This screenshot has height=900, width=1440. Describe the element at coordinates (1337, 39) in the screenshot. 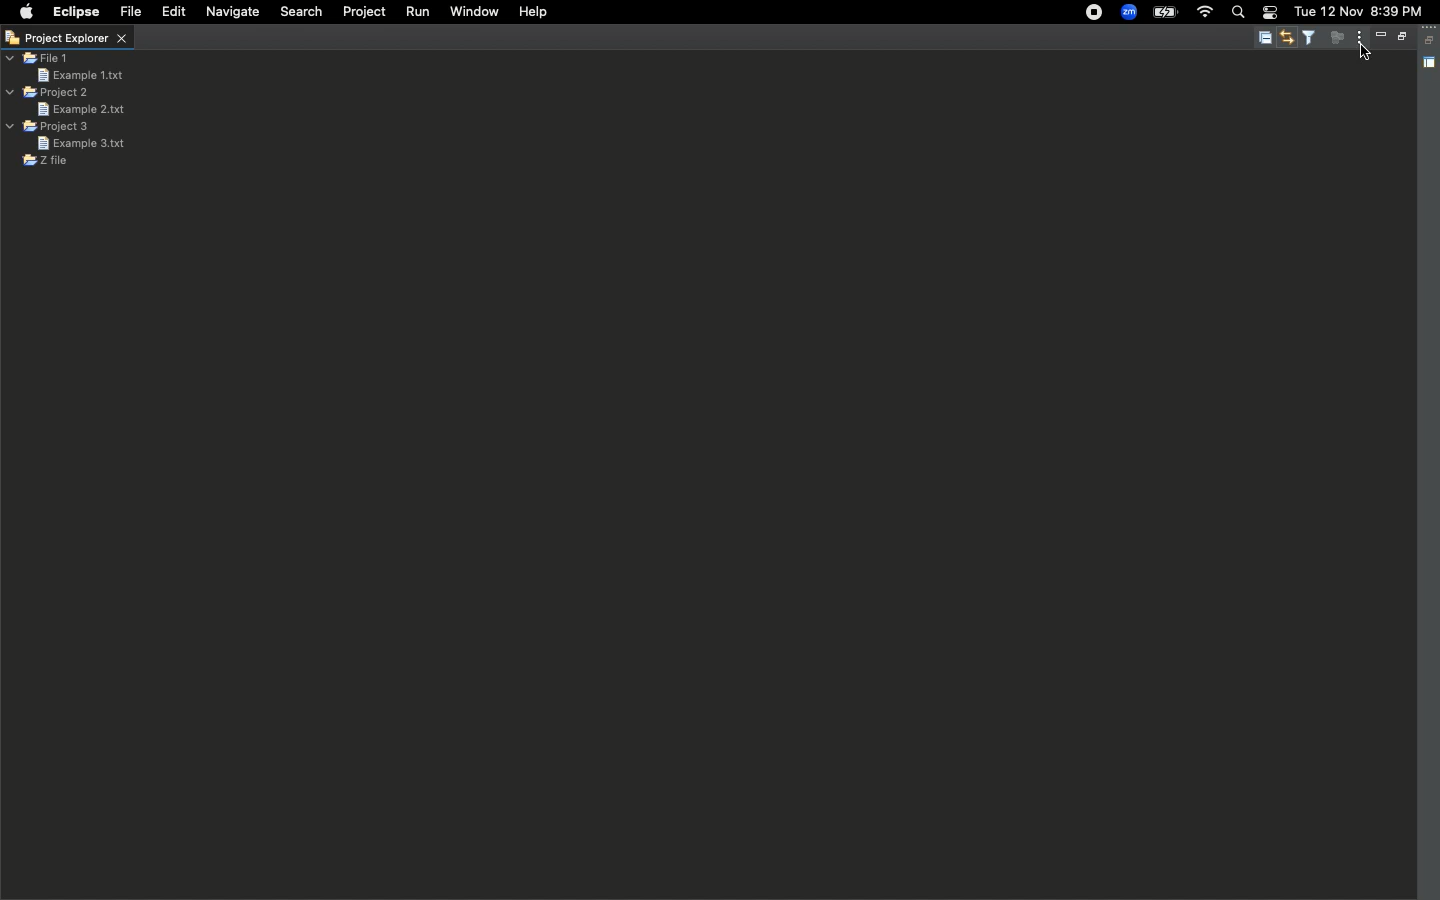

I see `Focus on active task` at that location.